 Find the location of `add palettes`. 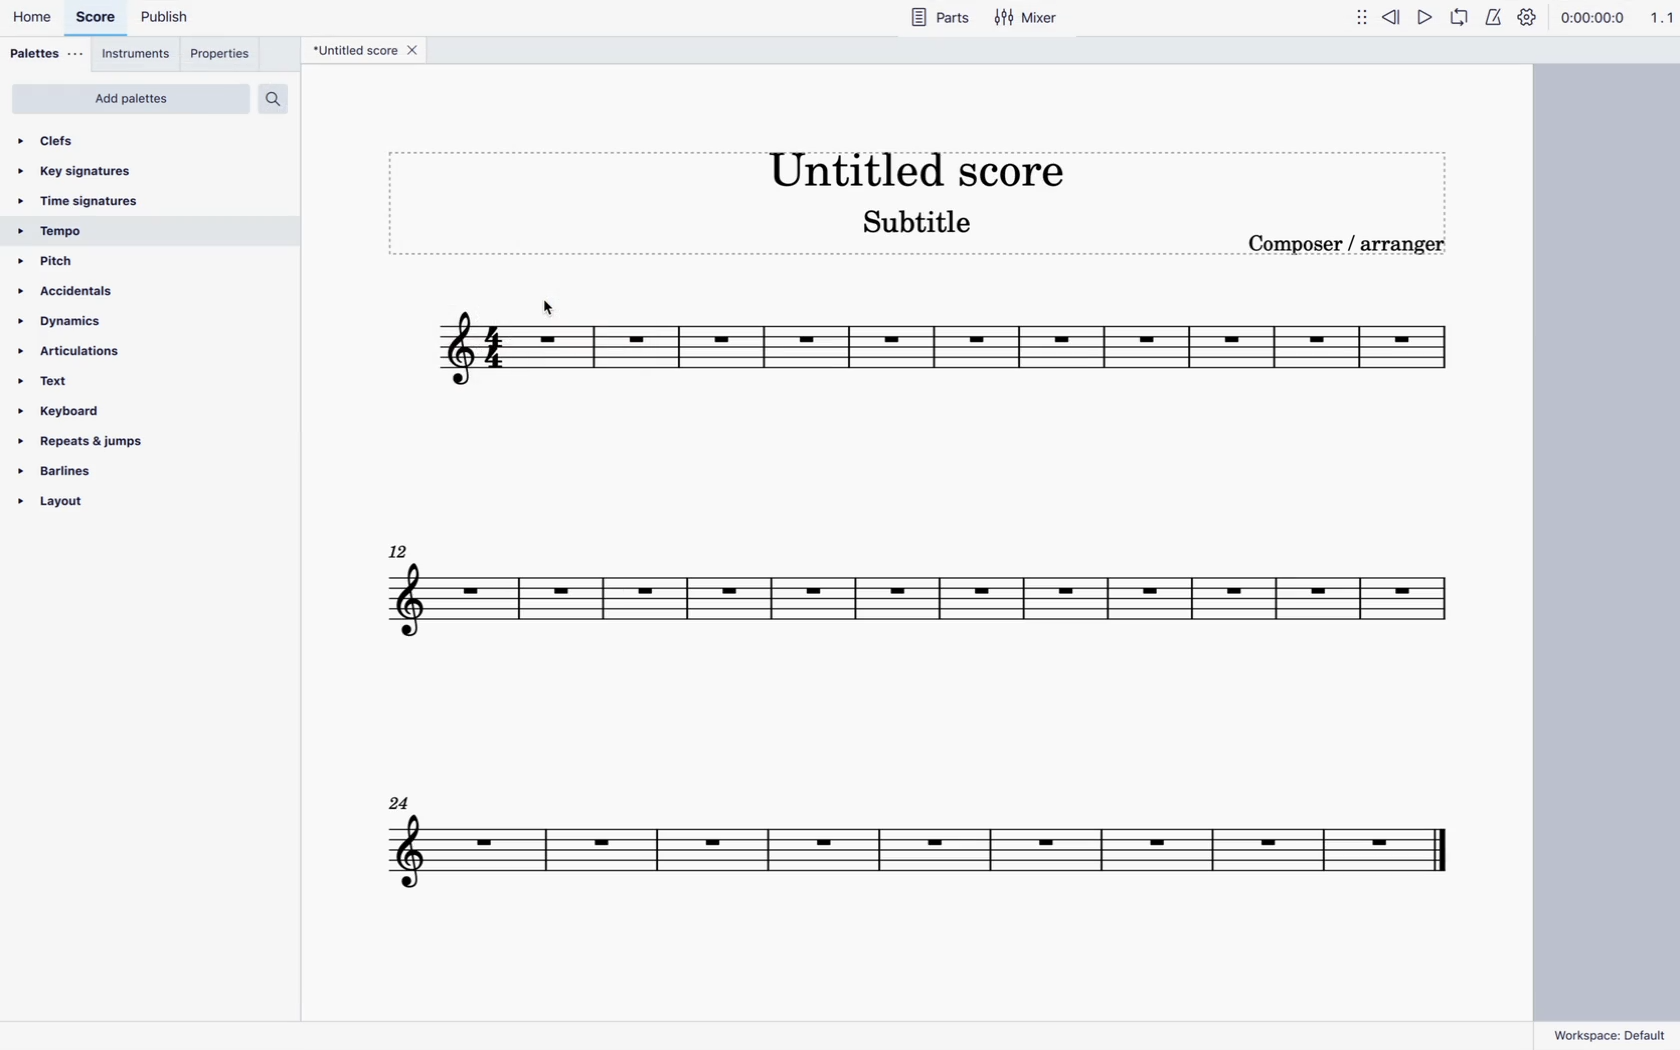

add palettes is located at coordinates (135, 99).